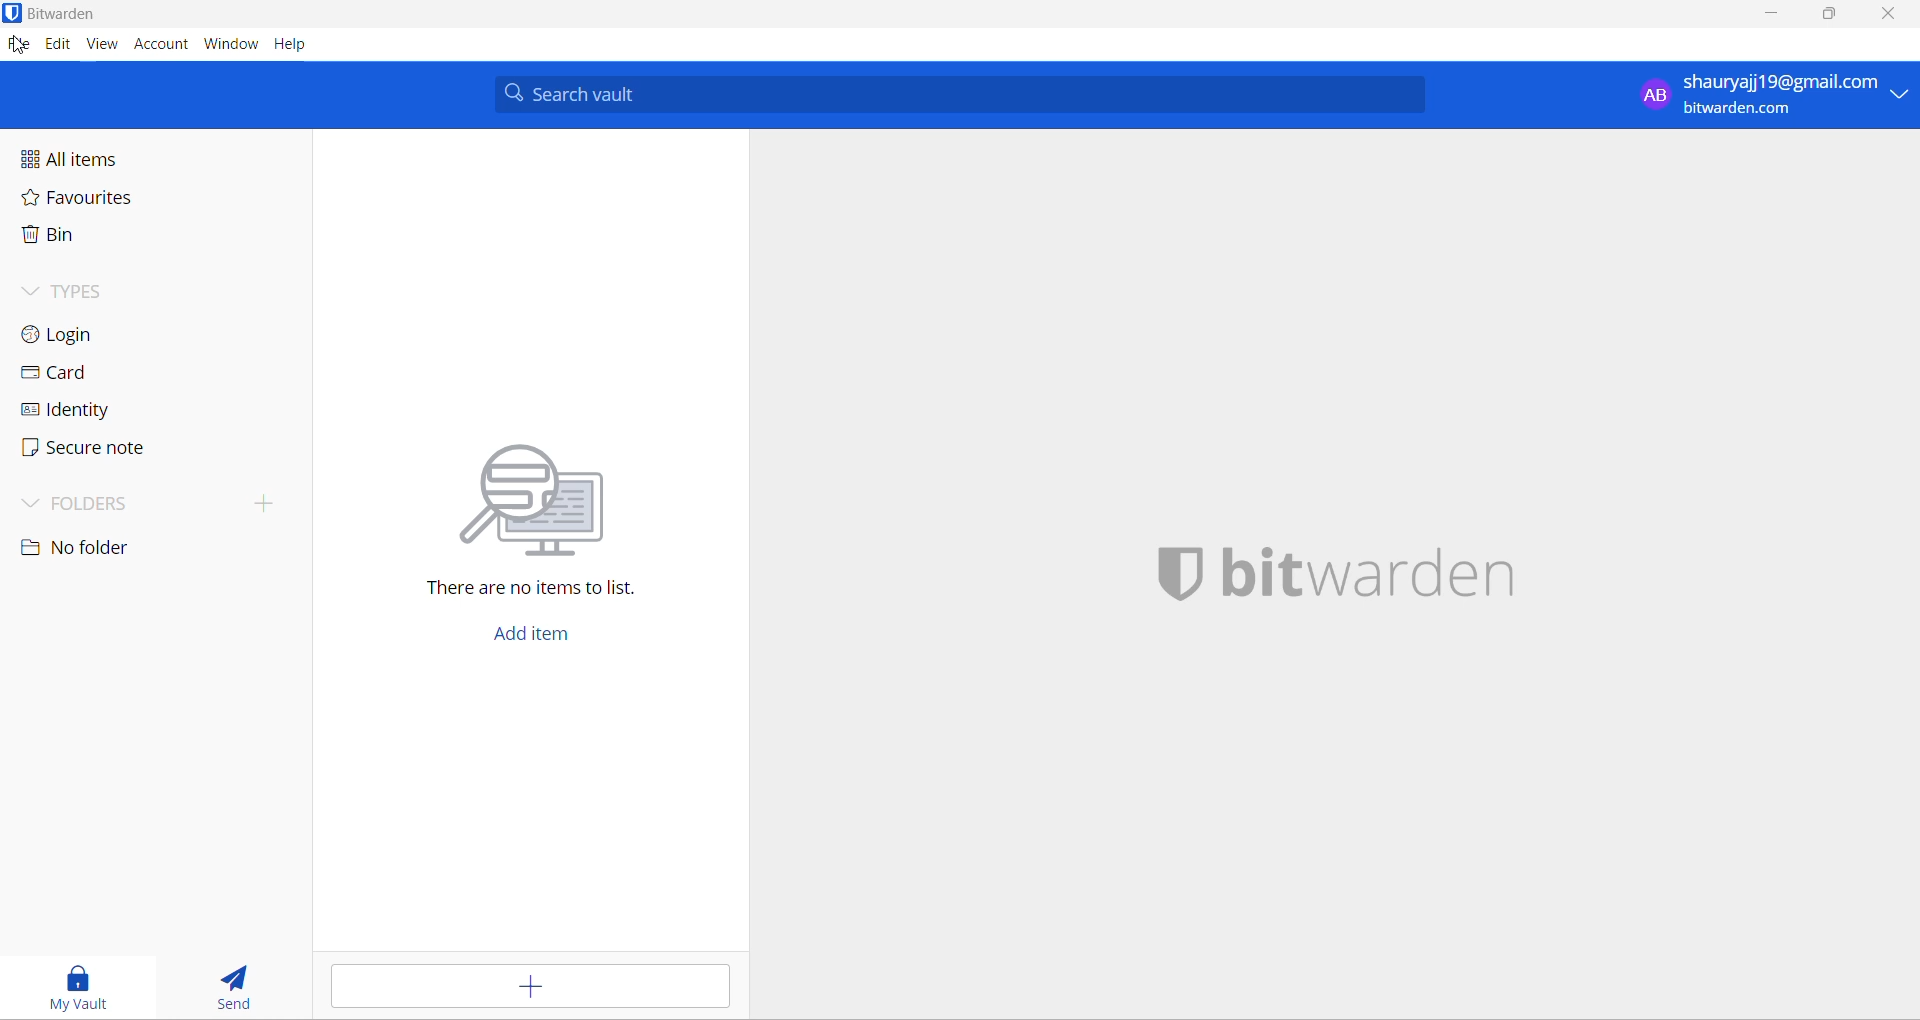 This screenshot has height=1020, width=1920. Describe the element at coordinates (117, 550) in the screenshot. I see `no folder` at that location.